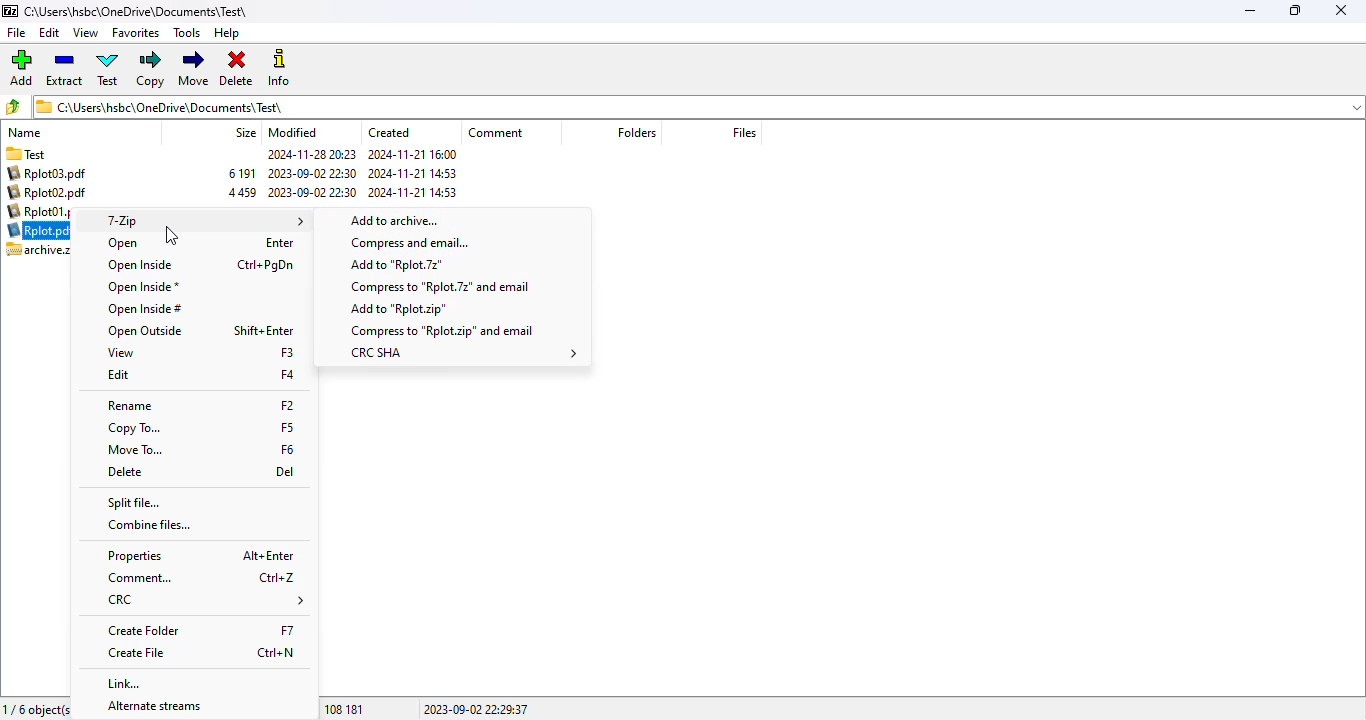 The width and height of the screenshot is (1366, 720). I want to click on create file, so click(136, 653).